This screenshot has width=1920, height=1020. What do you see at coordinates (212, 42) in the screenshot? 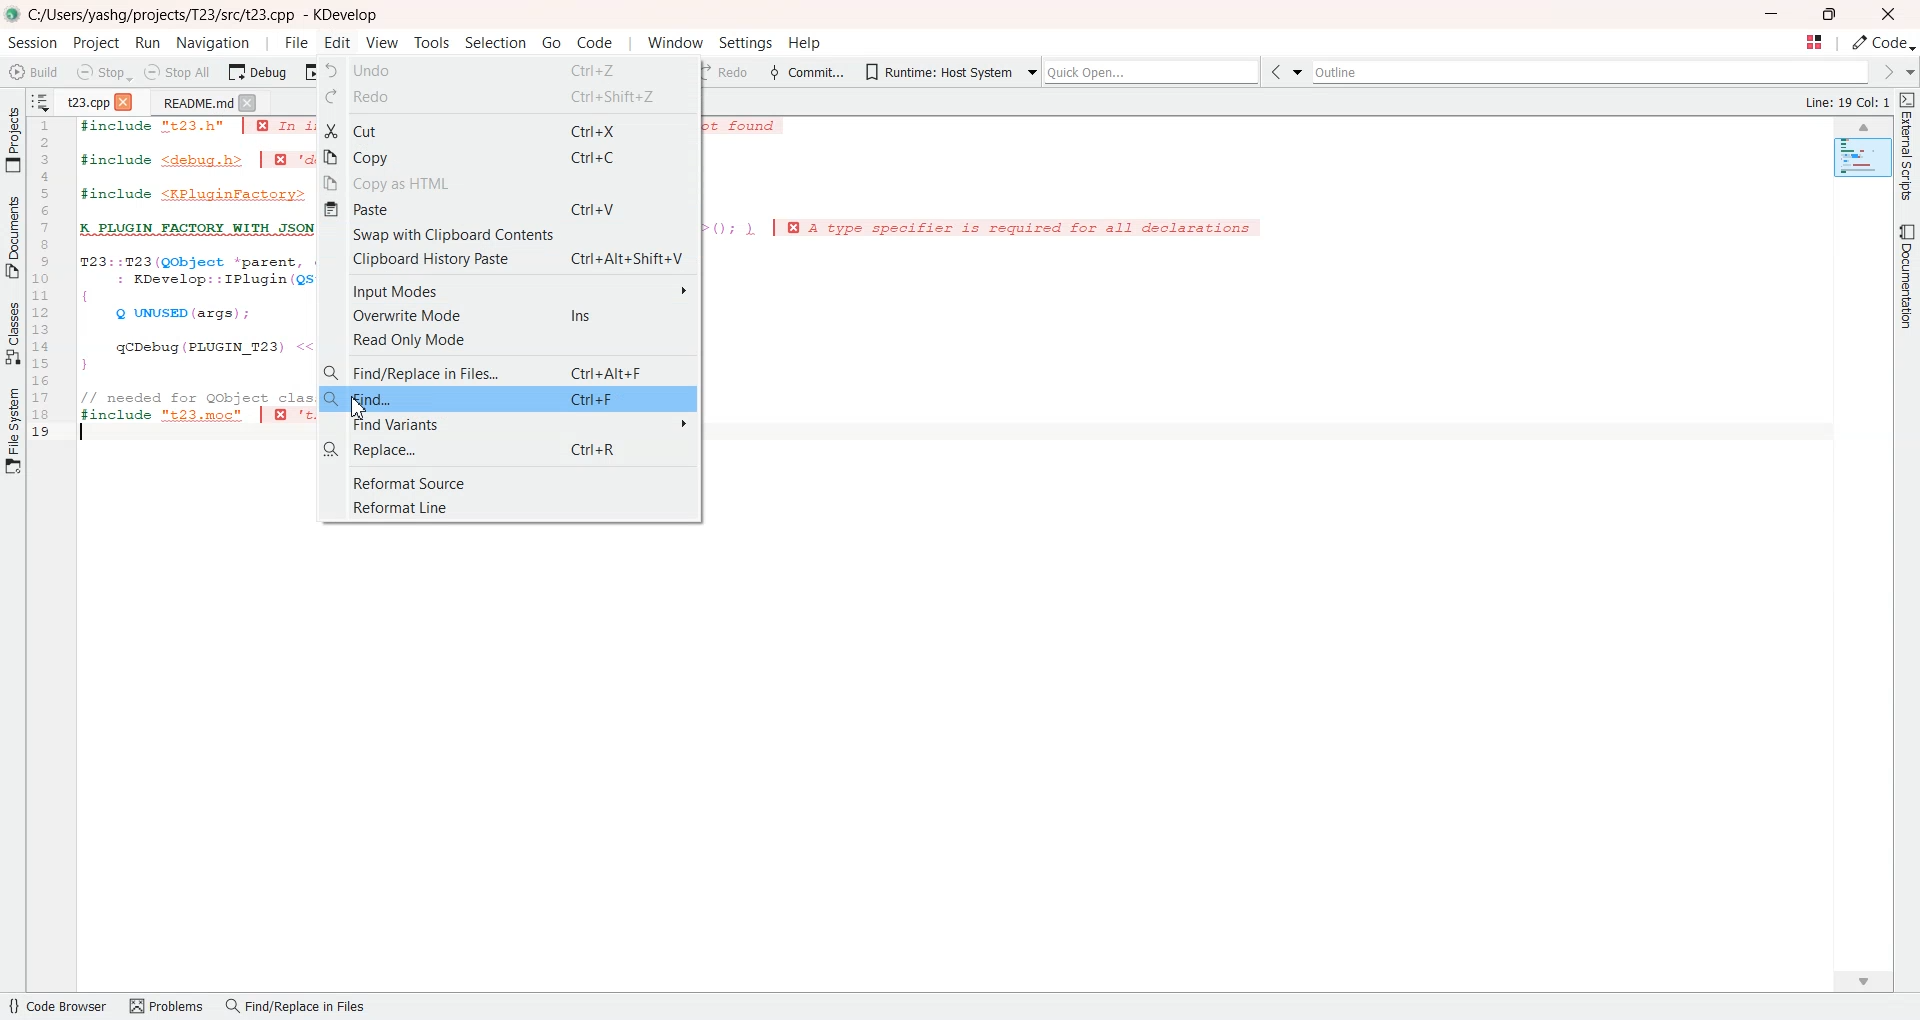
I see `Navigation` at bounding box center [212, 42].